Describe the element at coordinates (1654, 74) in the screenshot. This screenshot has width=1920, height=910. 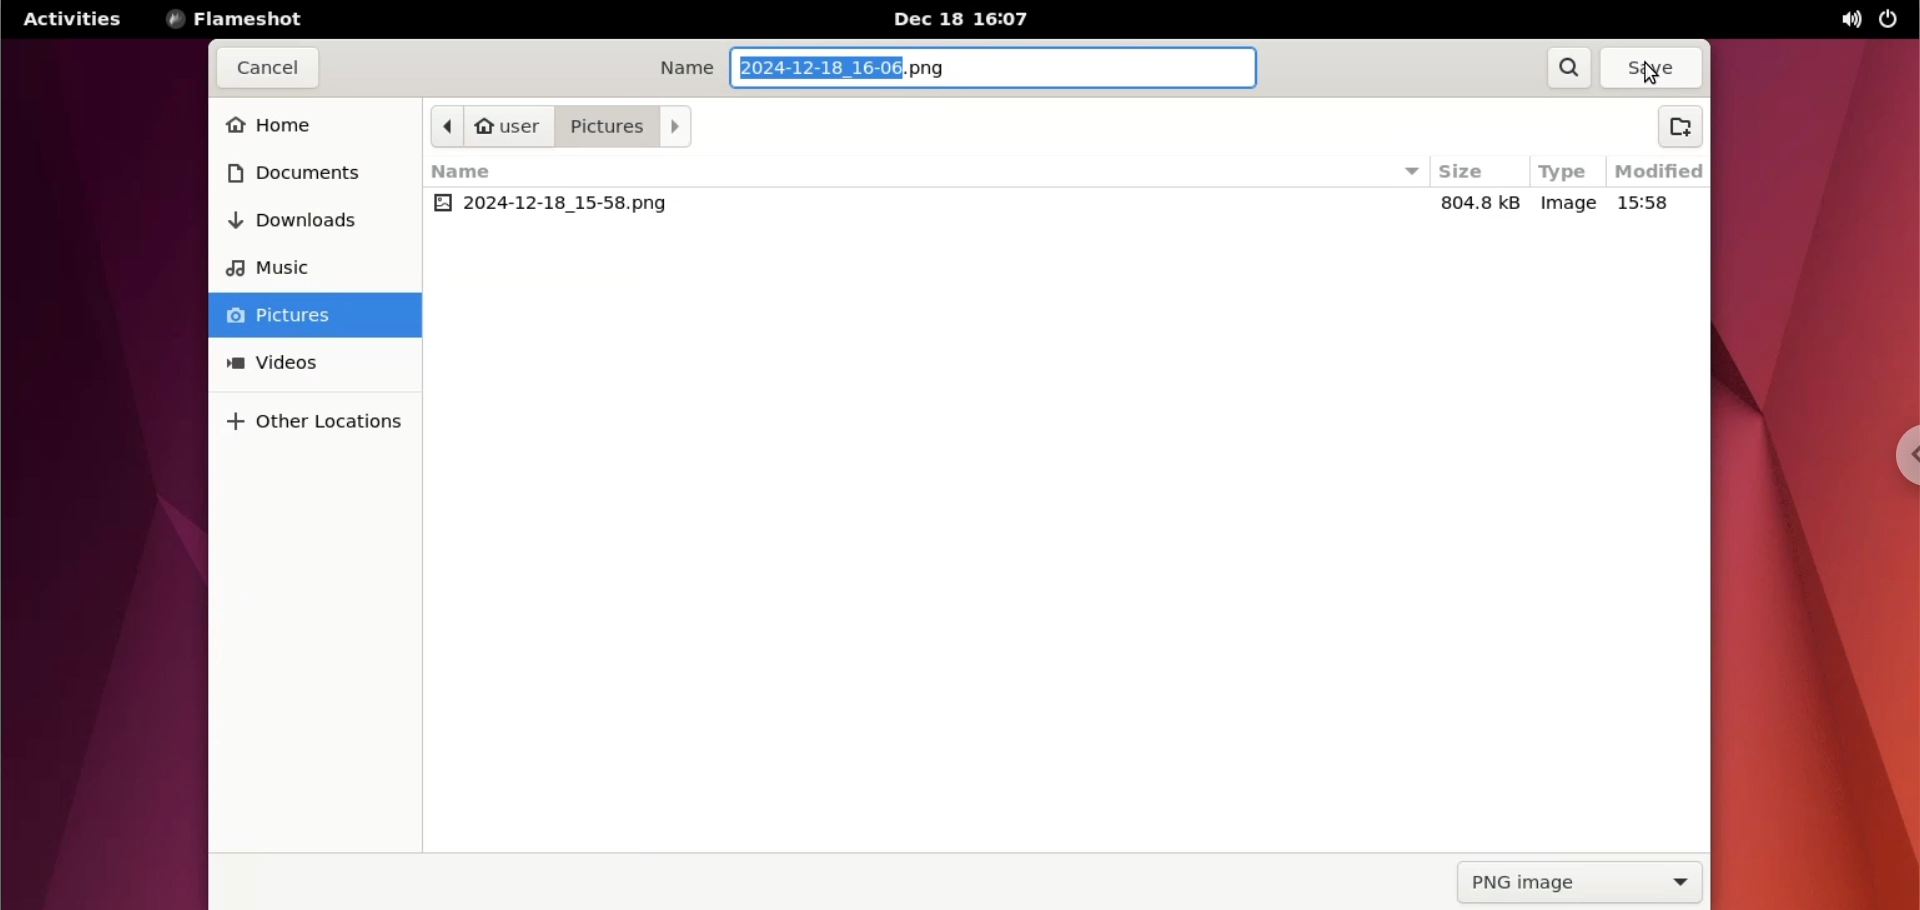
I see `cursor` at that location.